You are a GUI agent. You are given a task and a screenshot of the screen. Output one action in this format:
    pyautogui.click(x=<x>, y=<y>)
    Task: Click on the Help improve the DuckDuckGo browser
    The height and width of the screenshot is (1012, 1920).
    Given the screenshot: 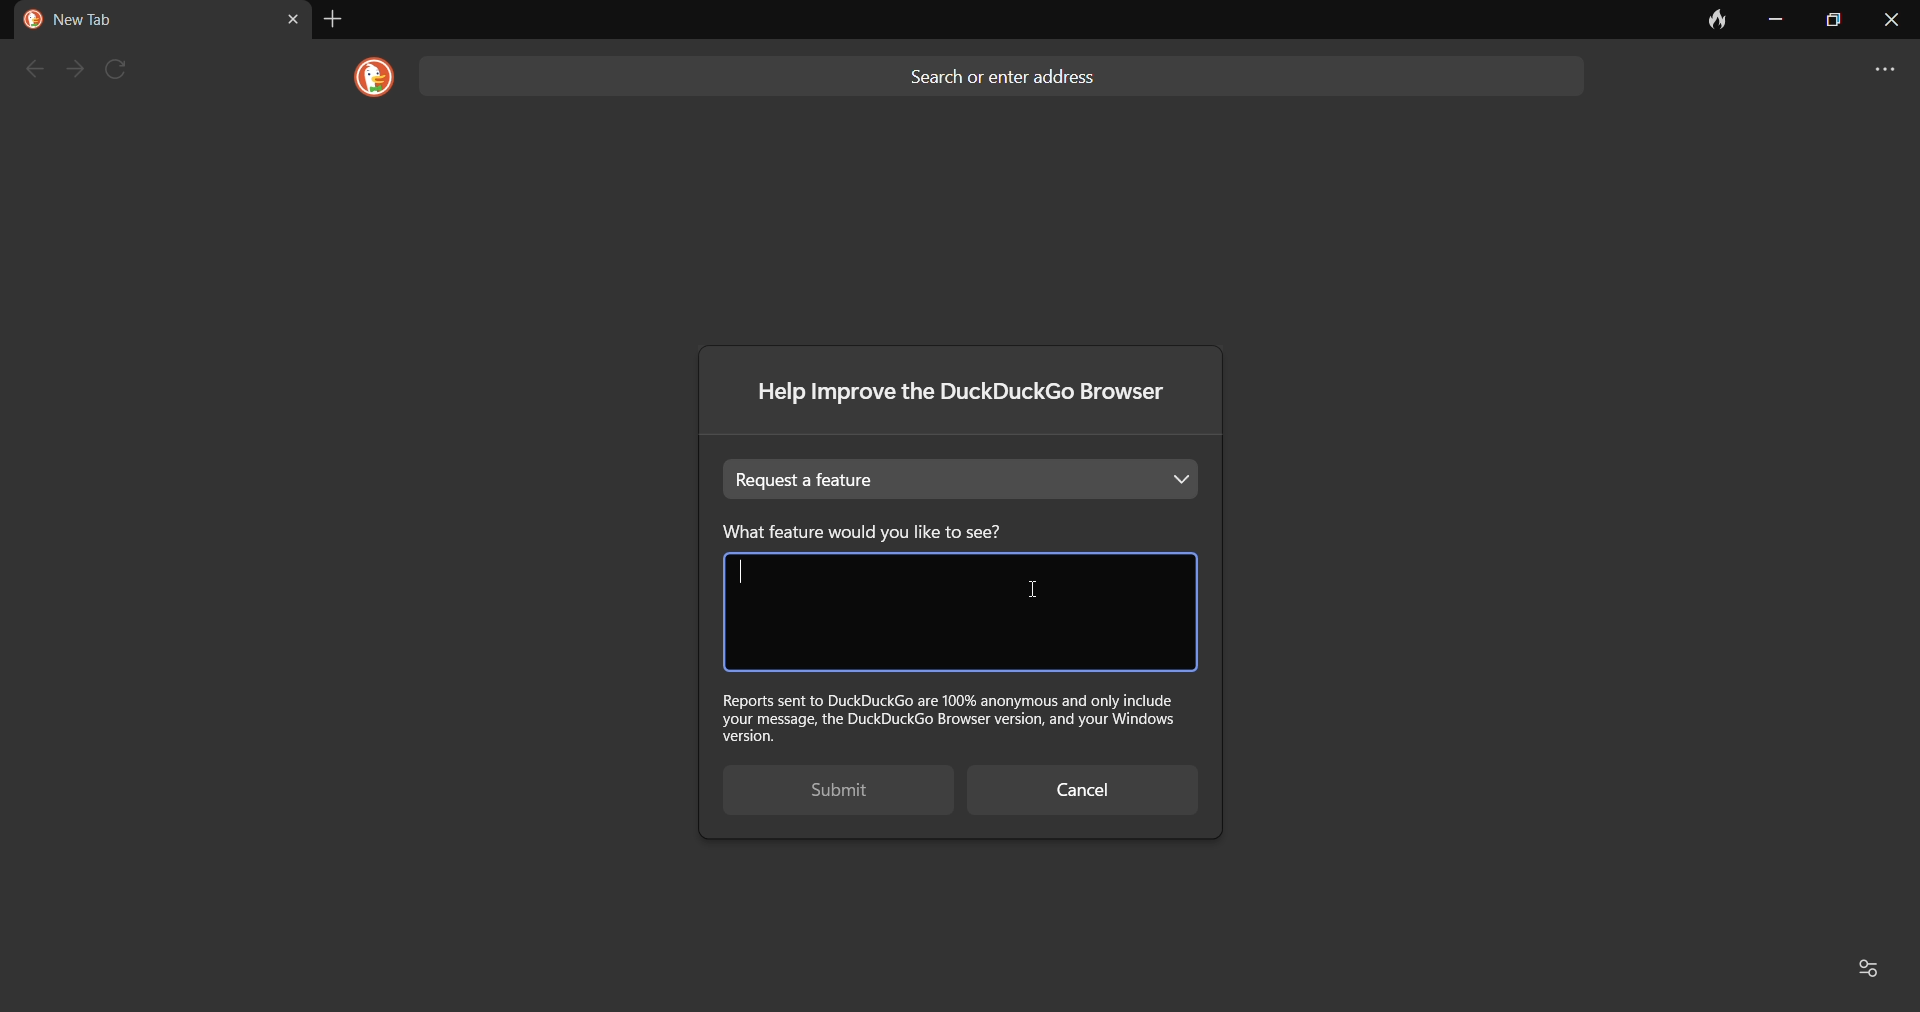 What is the action you would take?
    pyautogui.click(x=967, y=397)
    